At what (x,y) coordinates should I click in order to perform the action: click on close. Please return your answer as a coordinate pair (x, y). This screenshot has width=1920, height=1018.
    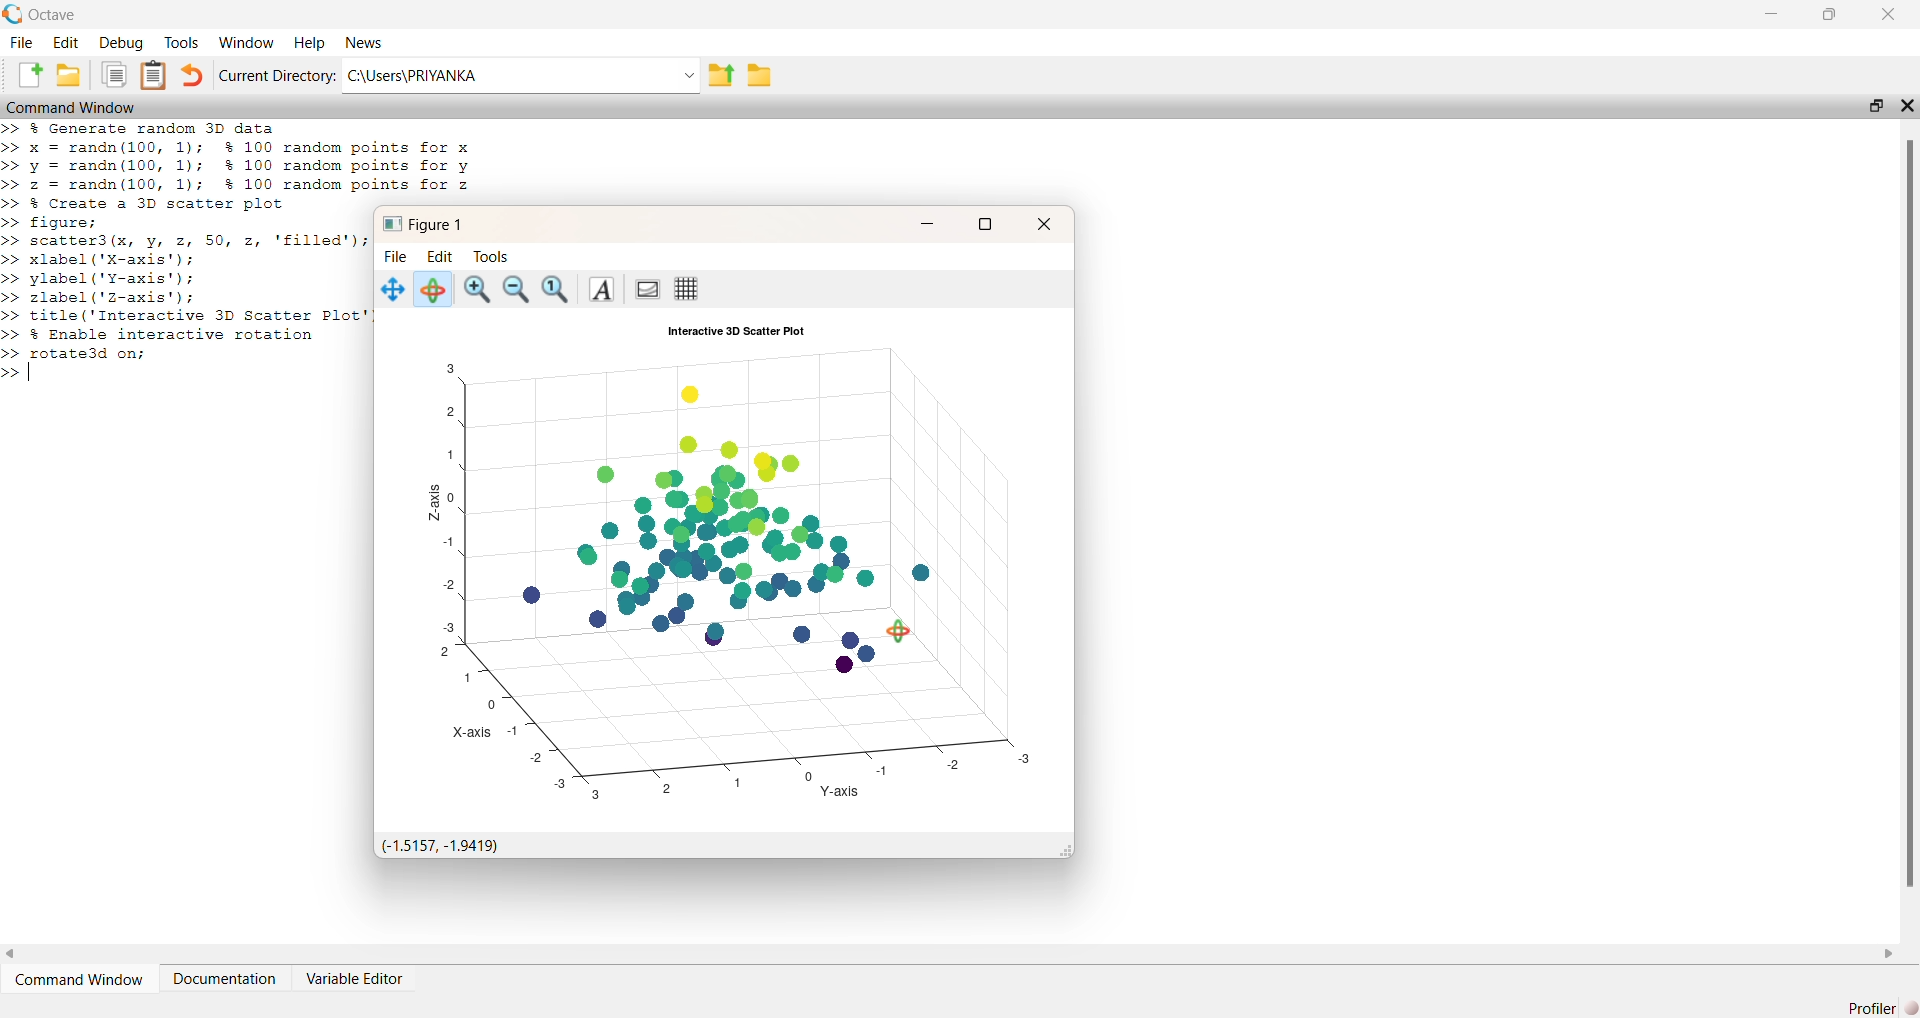
    Looking at the image, I should click on (1889, 14).